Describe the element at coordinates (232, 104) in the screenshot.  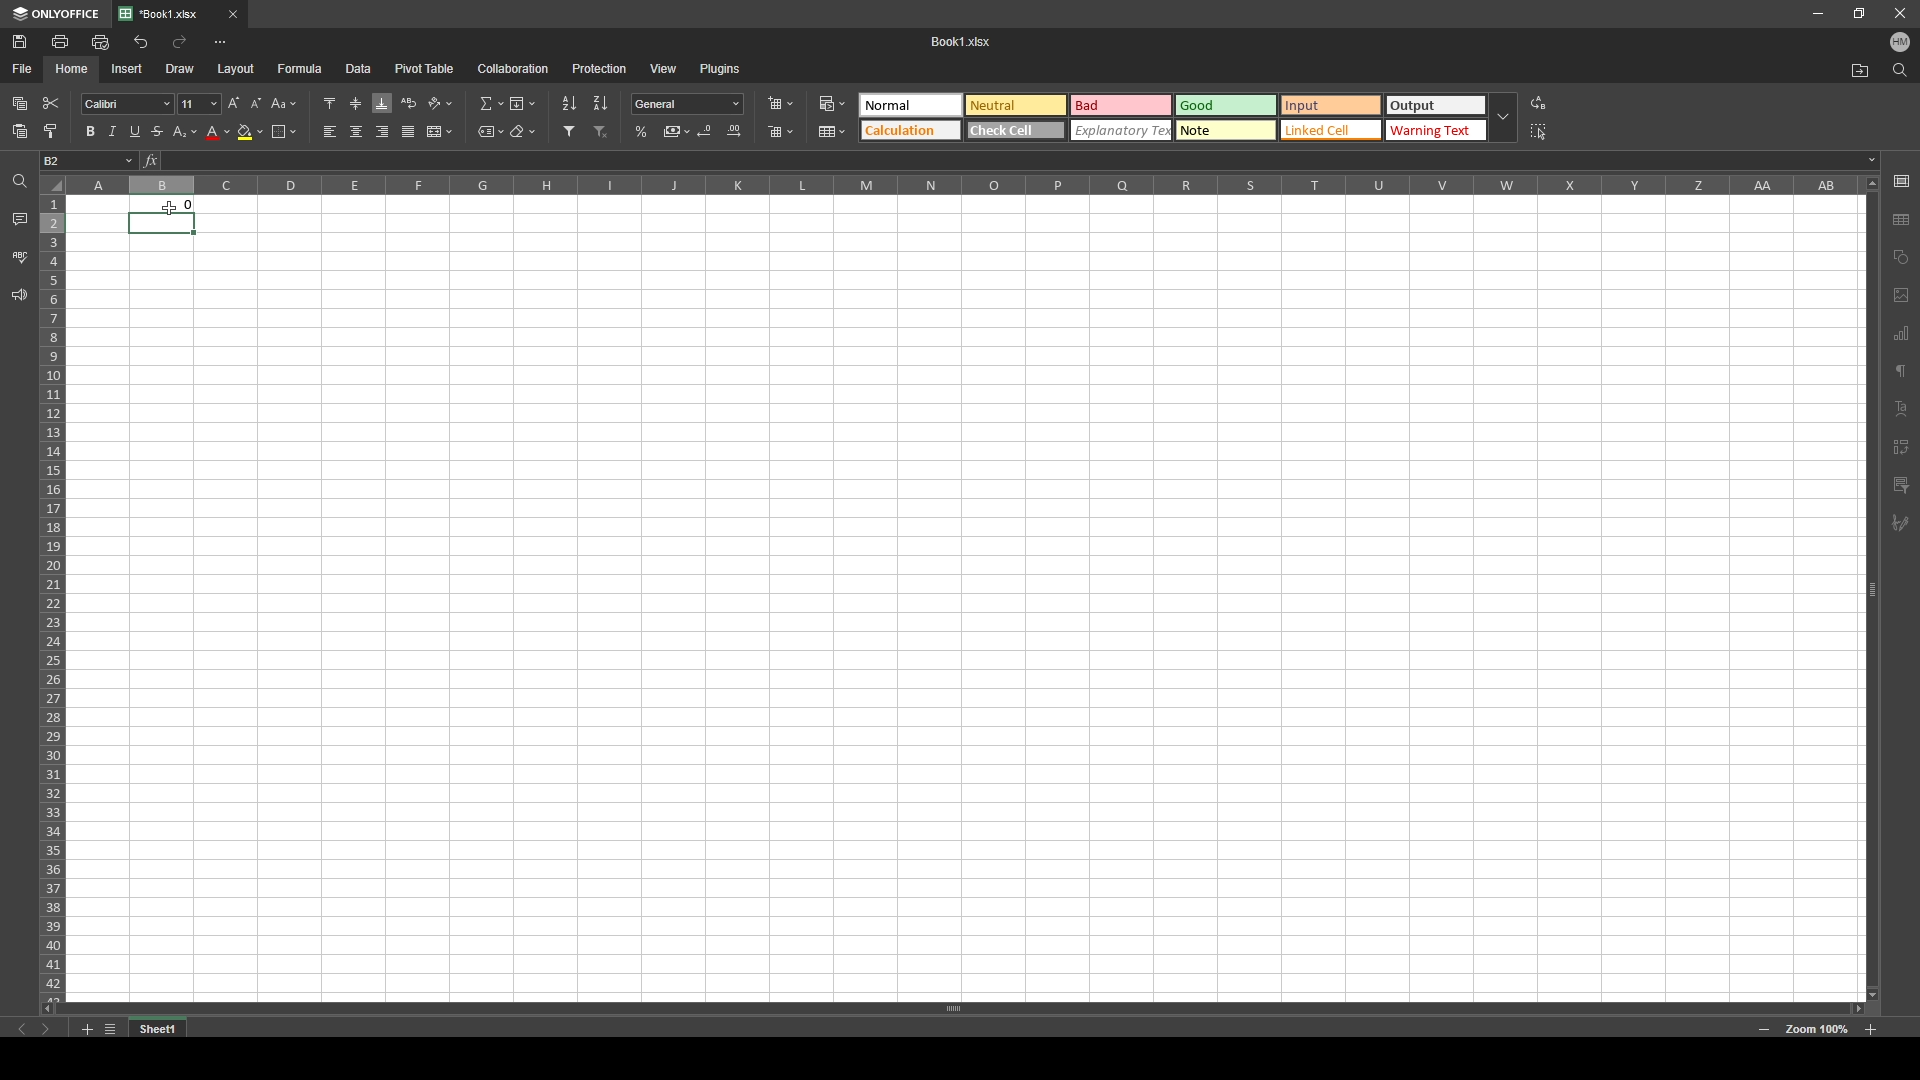
I see `increment font size` at that location.